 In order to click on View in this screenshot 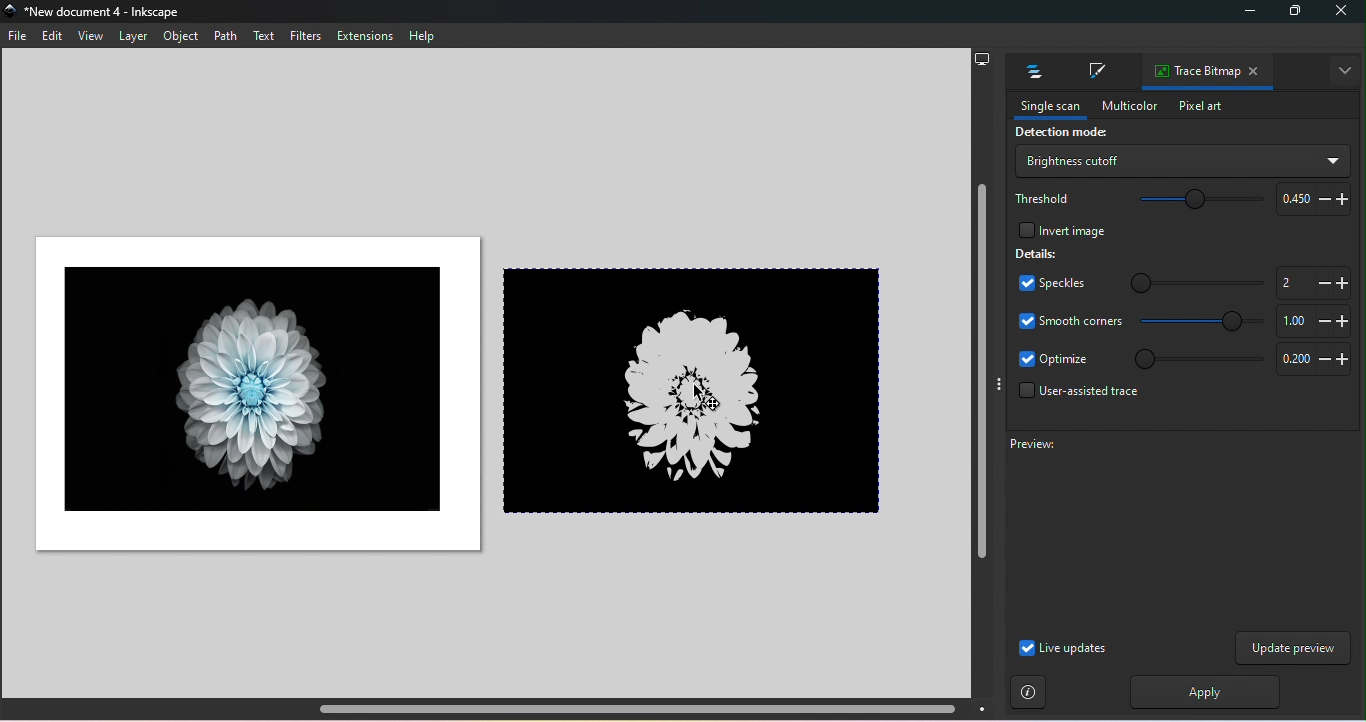, I will do `click(88, 36)`.